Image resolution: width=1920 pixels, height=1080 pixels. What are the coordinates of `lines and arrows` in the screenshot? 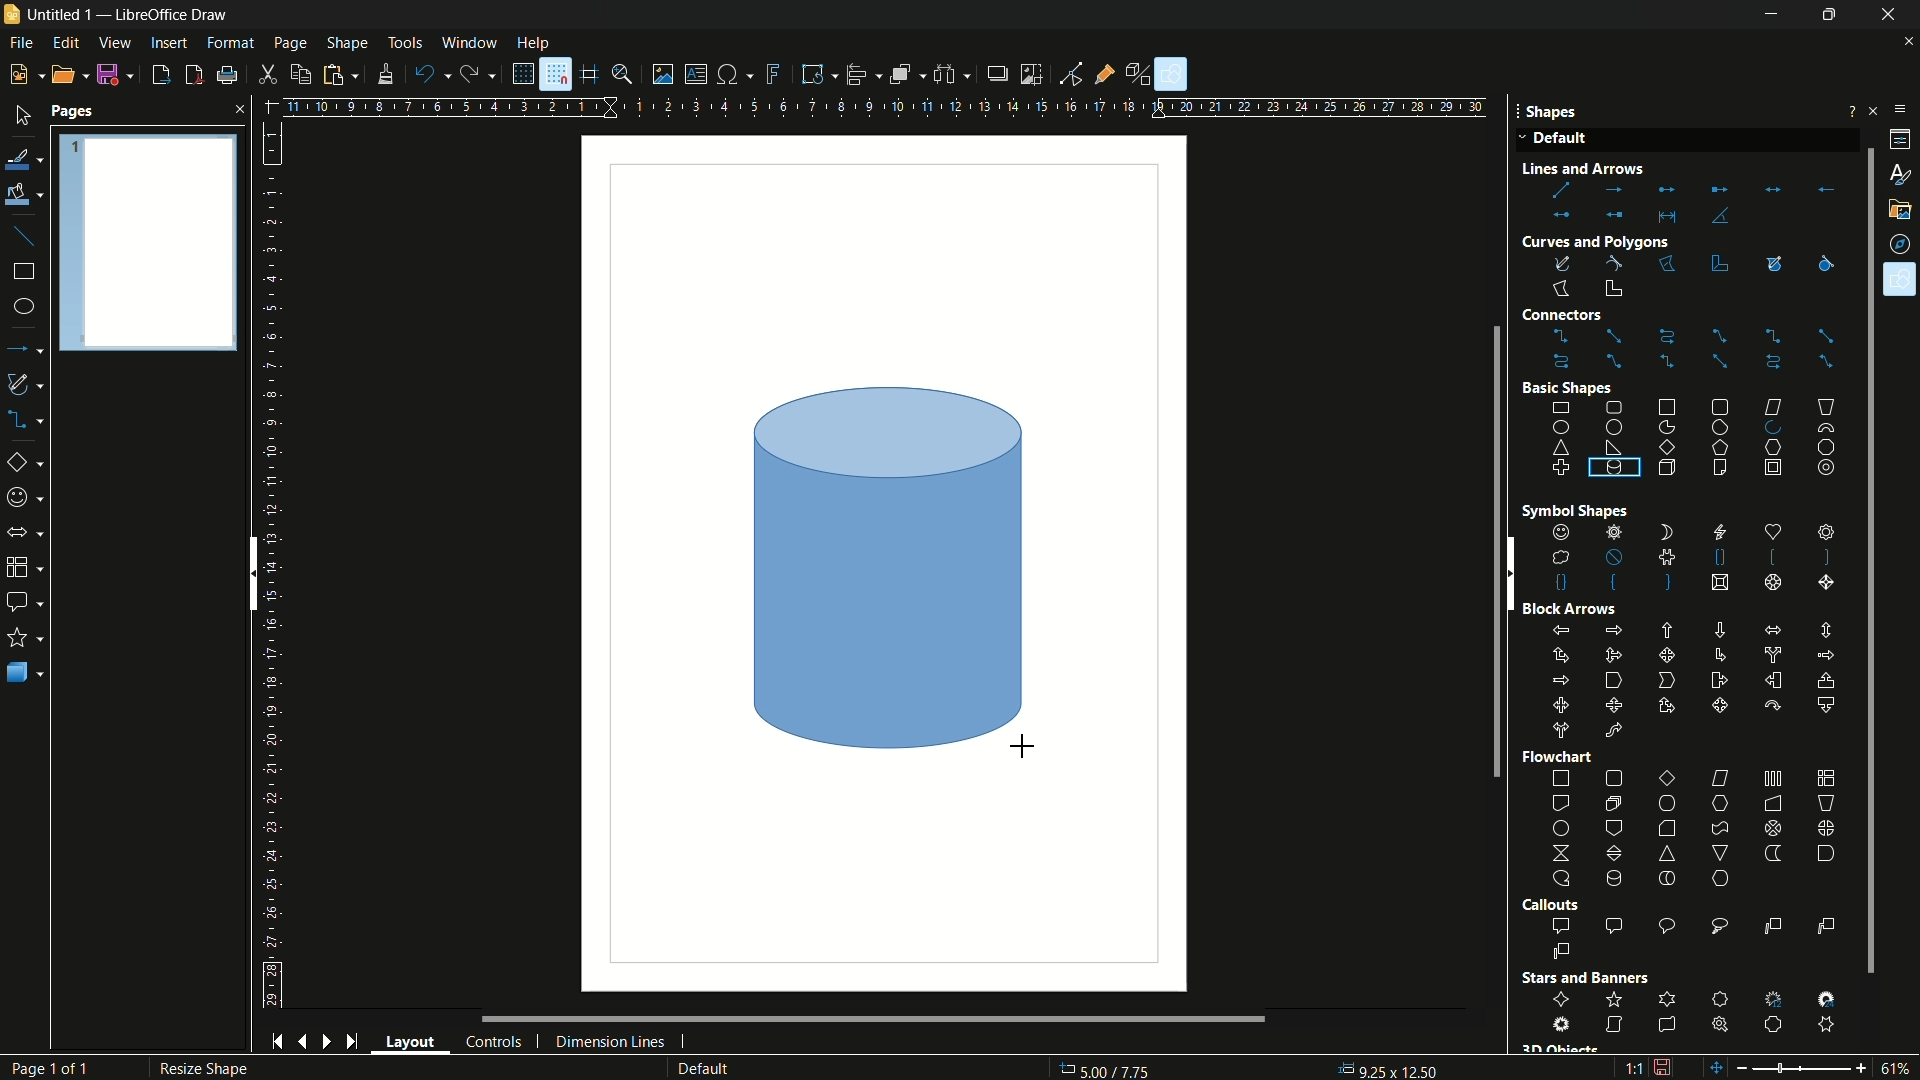 It's located at (27, 348).